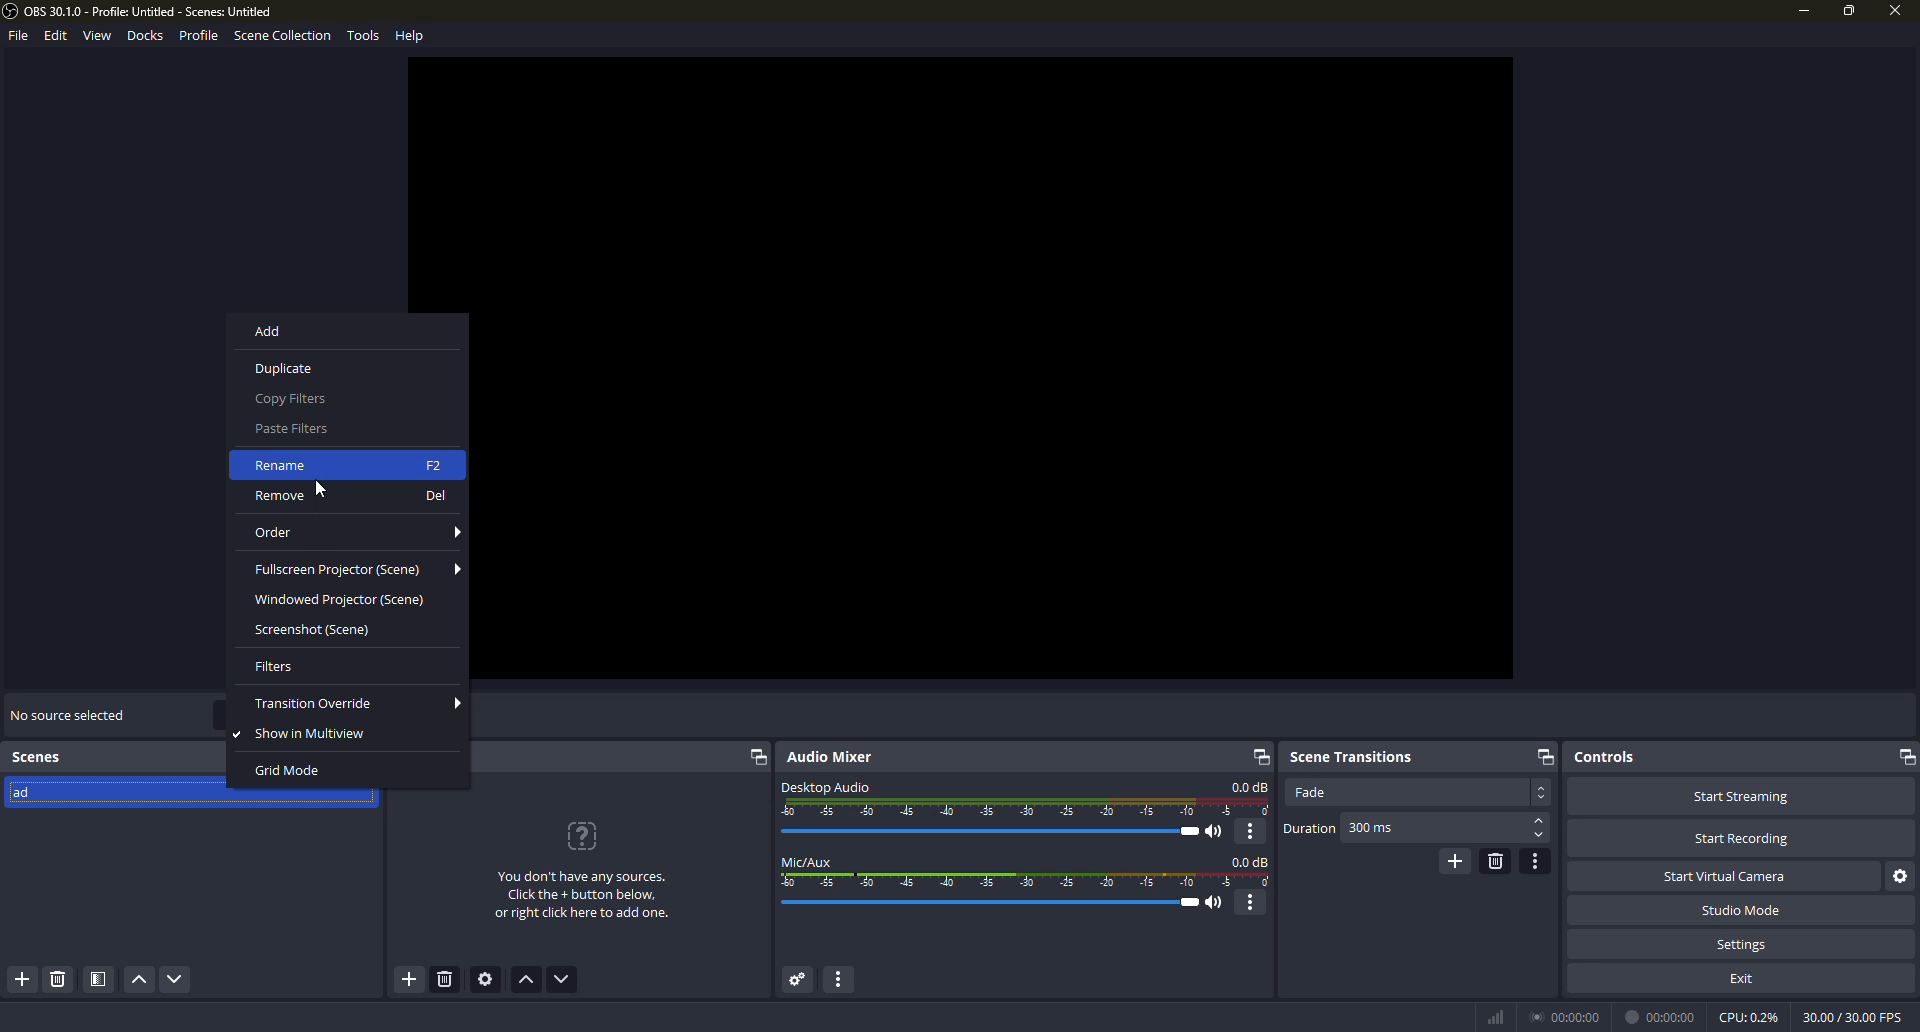 This screenshot has height=1032, width=1920. What do you see at coordinates (24, 980) in the screenshot?
I see `add scene` at bounding box center [24, 980].